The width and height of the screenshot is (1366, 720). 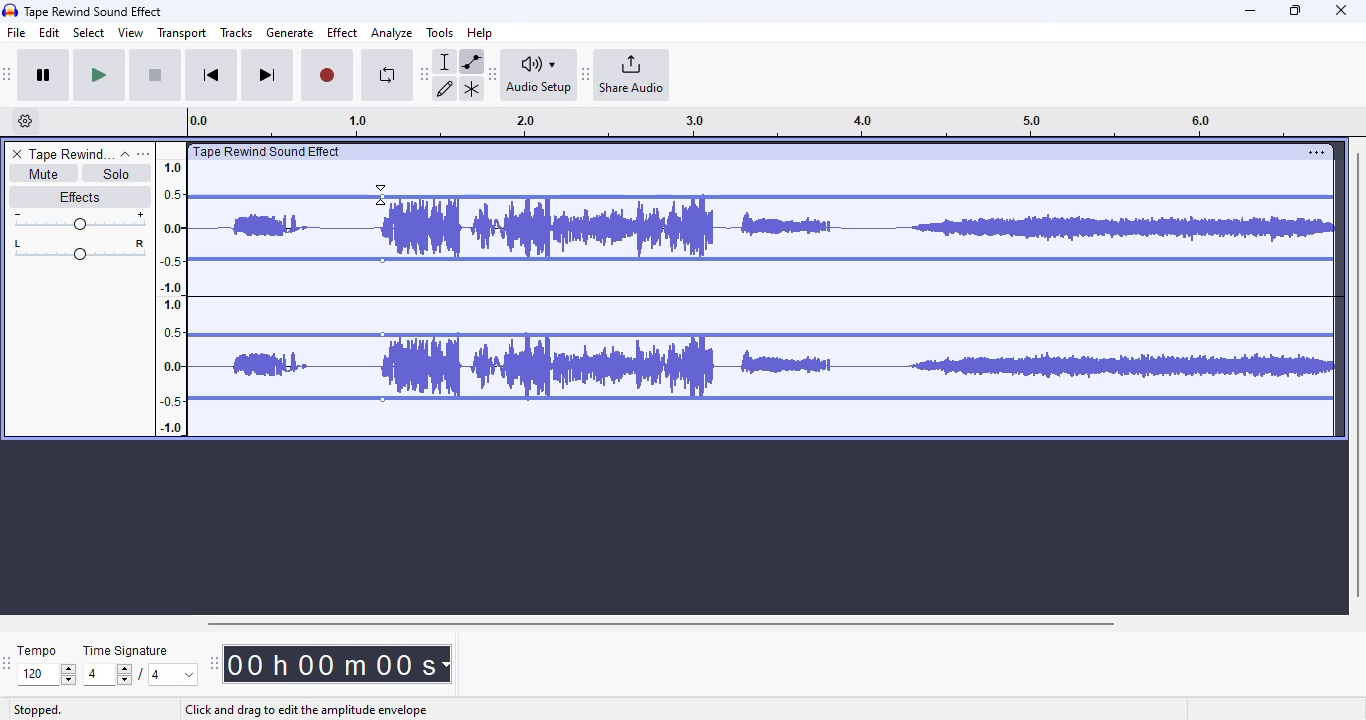 I want to click on Track timeline, so click(x=744, y=122).